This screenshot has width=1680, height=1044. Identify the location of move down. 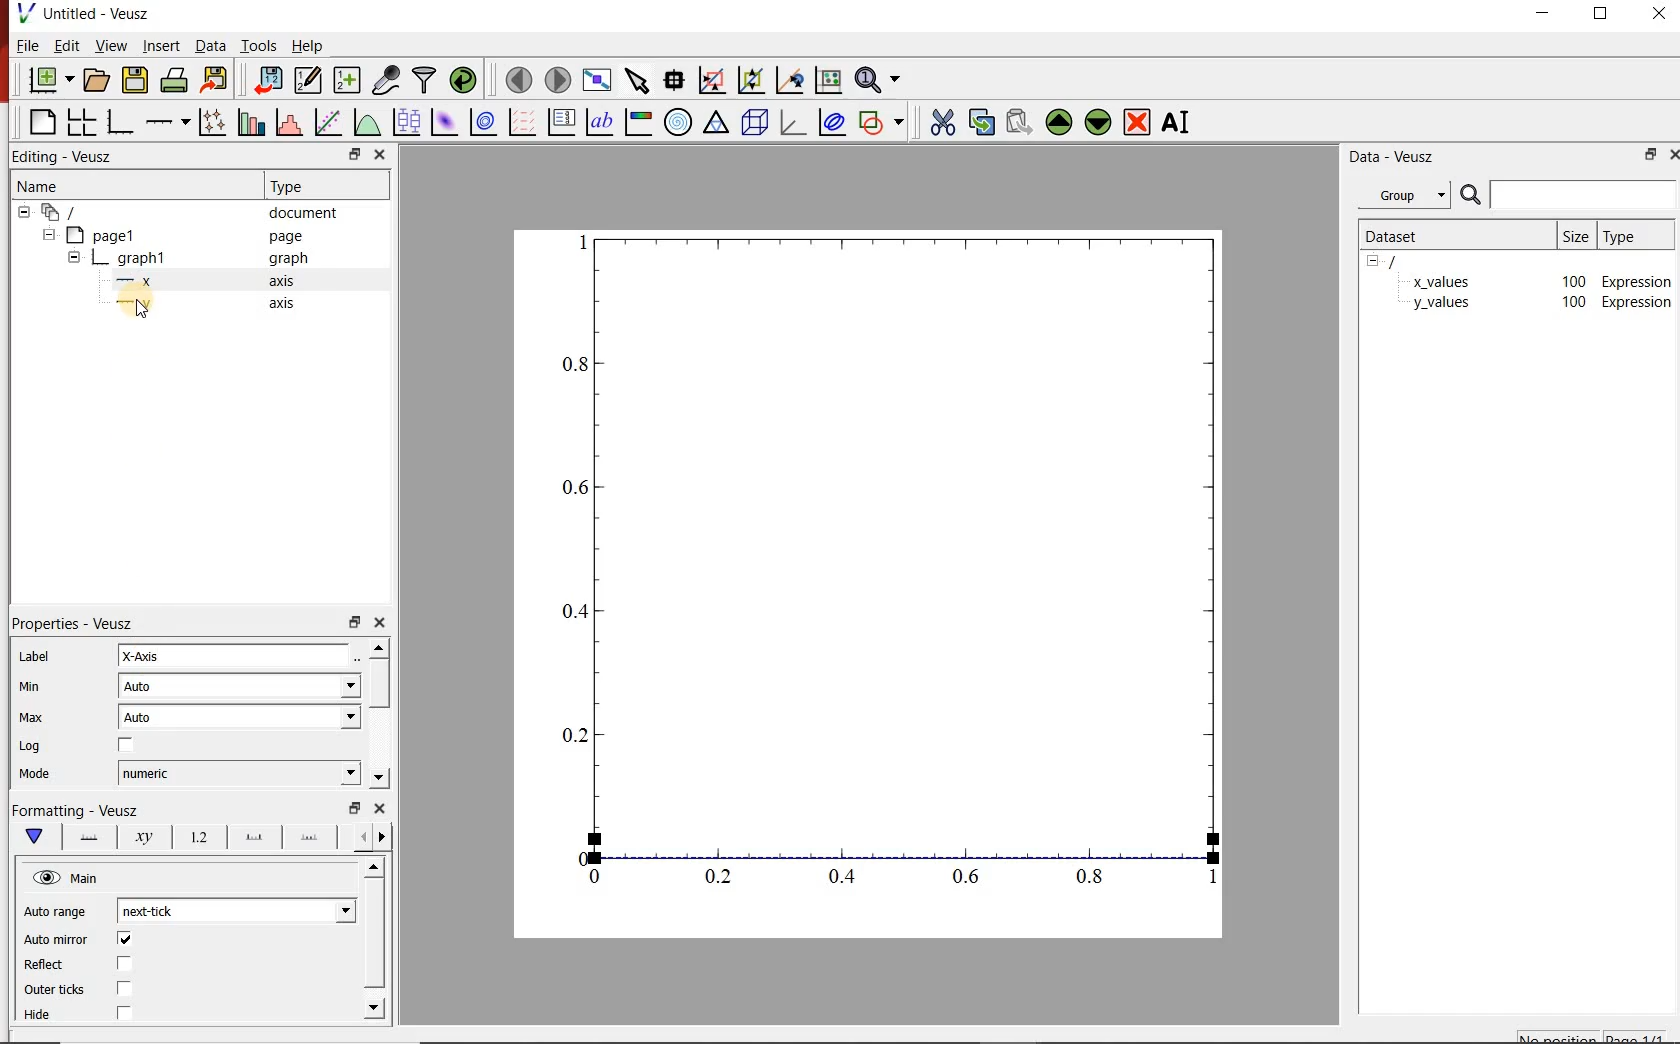
(374, 1010).